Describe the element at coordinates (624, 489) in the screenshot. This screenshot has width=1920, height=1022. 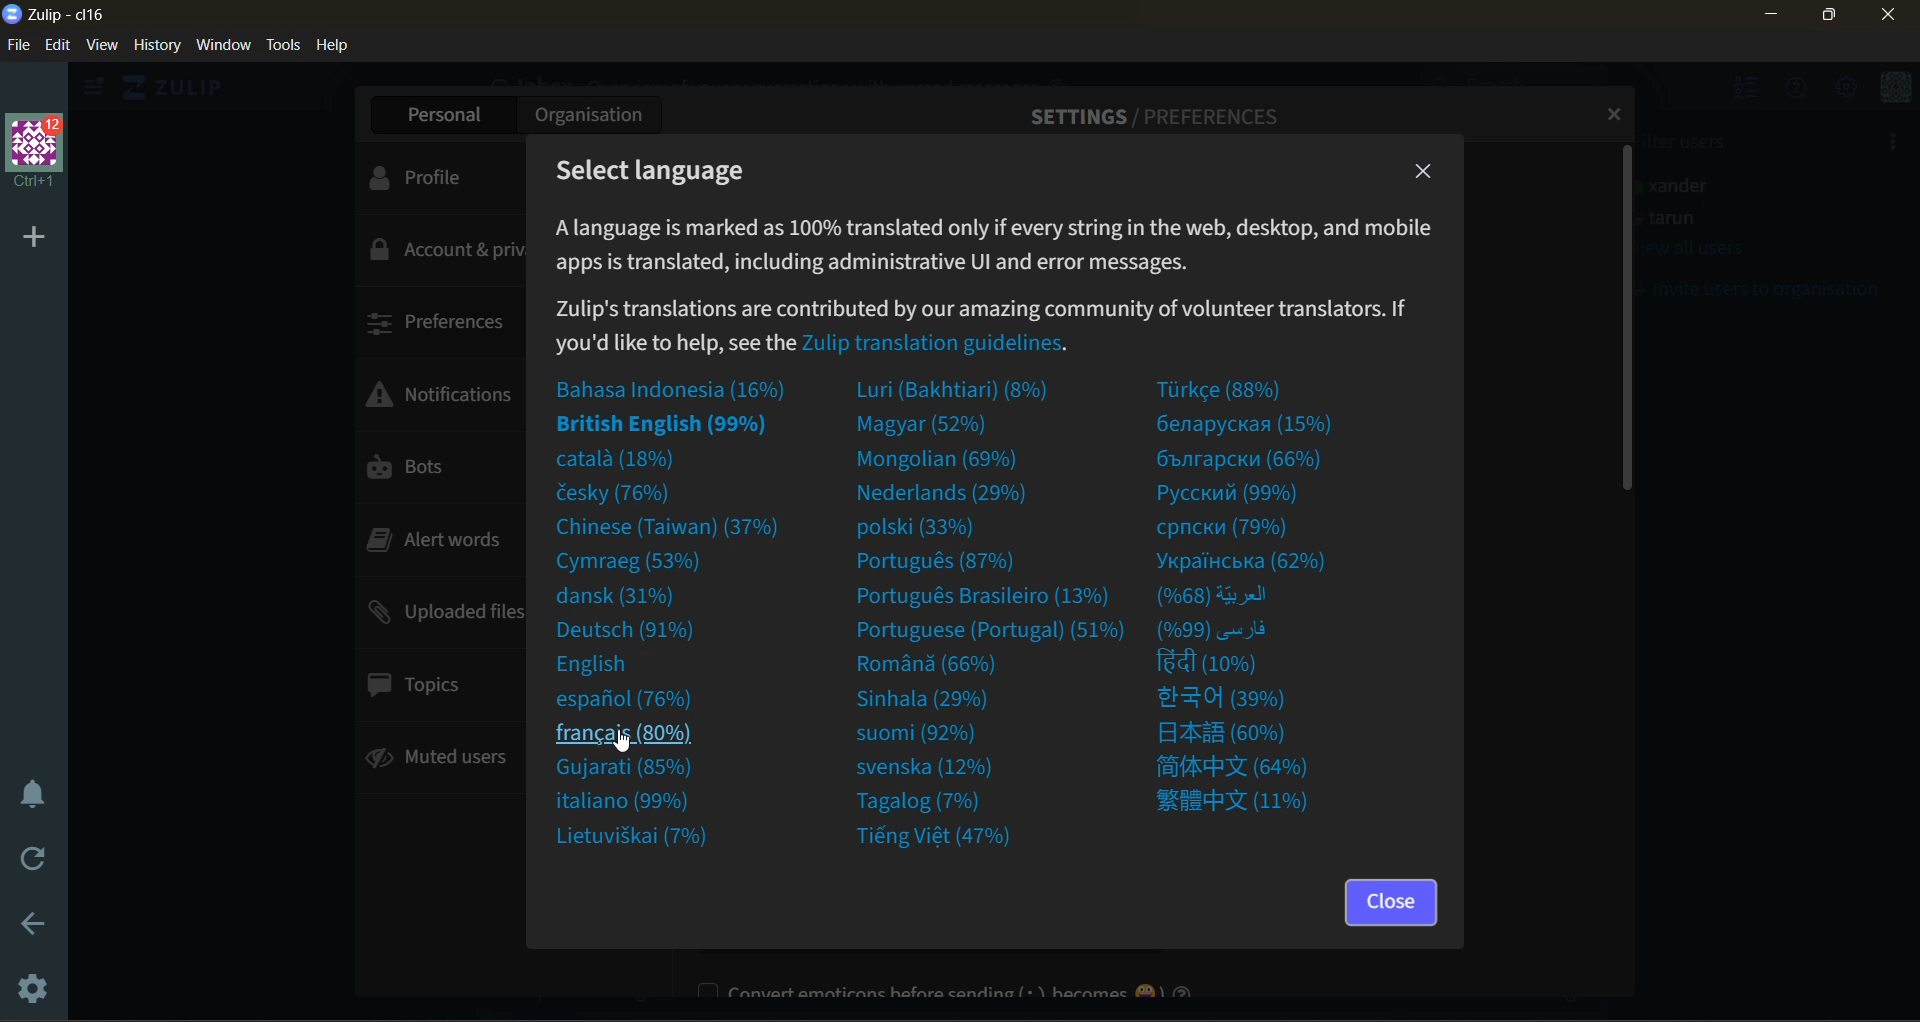
I see `cesky` at that location.